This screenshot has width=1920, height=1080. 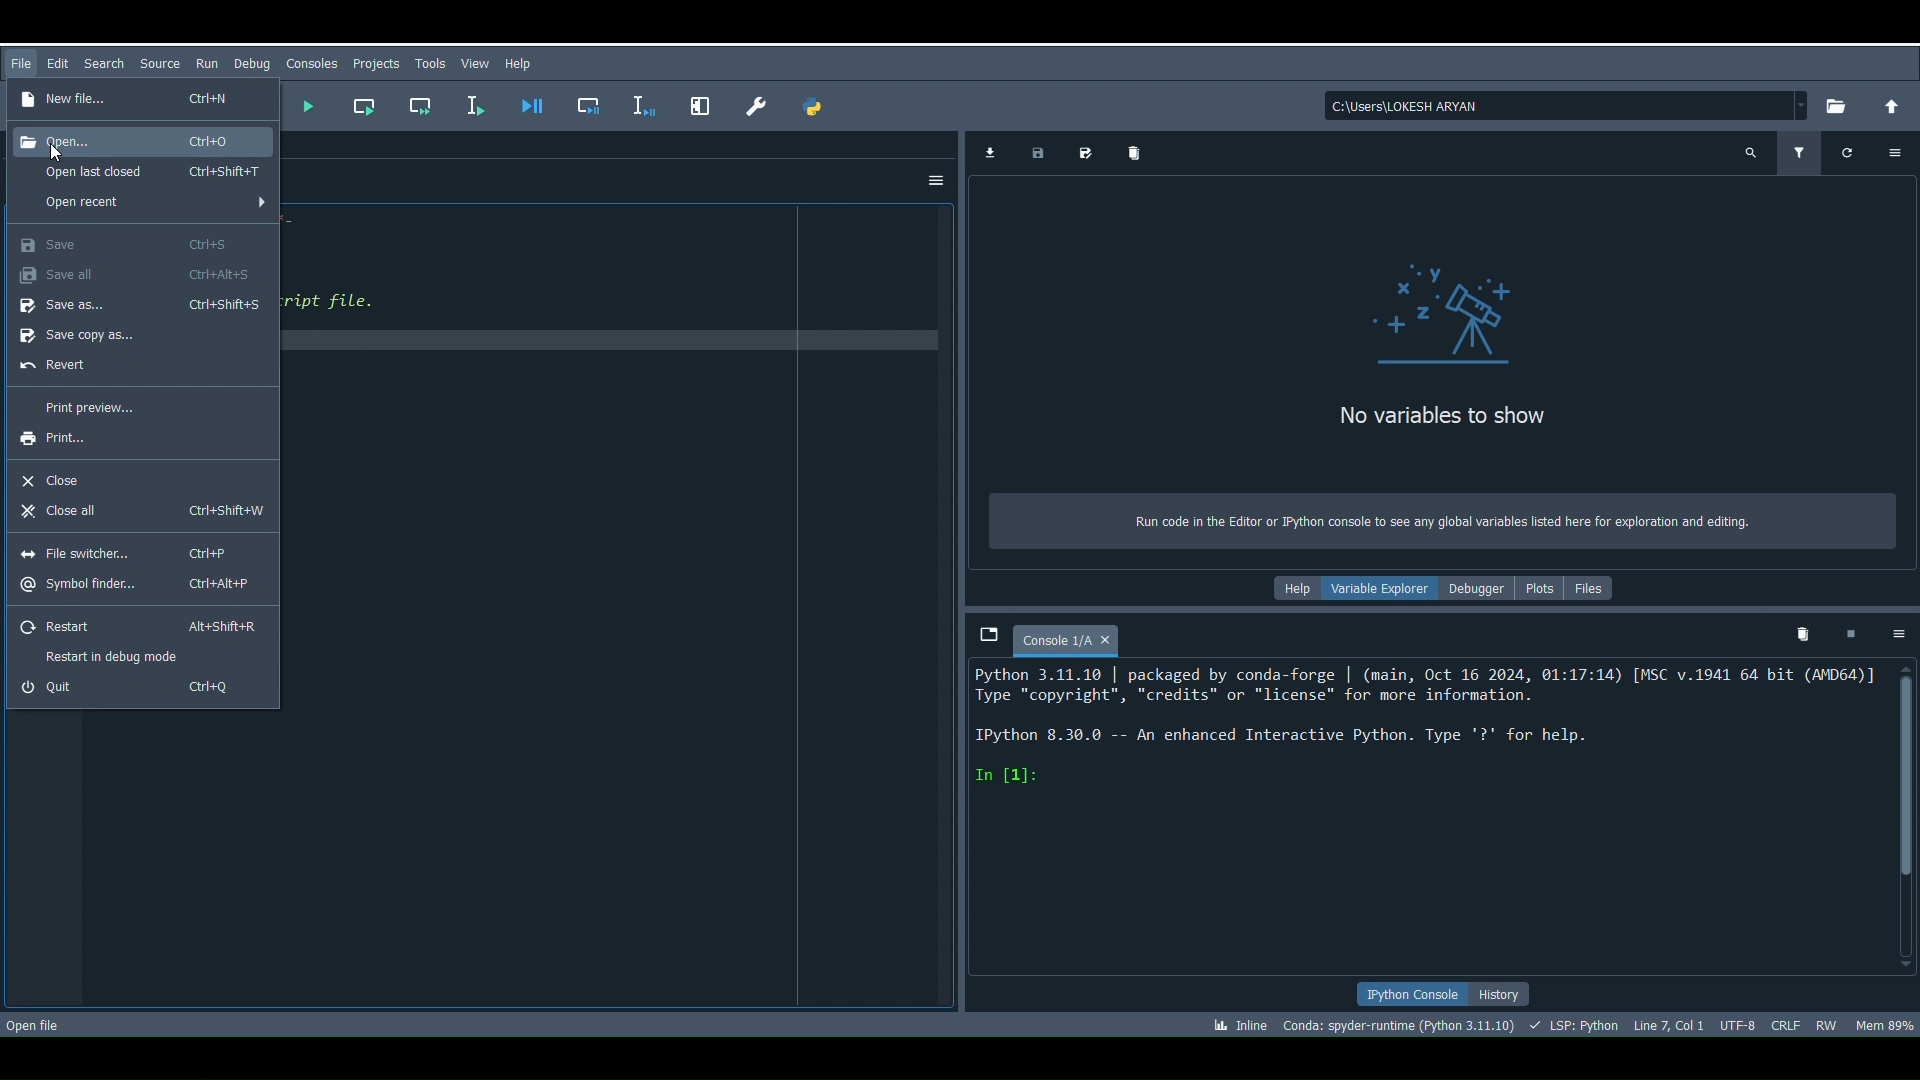 What do you see at coordinates (1052, 641) in the screenshot?
I see `Console 1/A` at bounding box center [1052, 641].